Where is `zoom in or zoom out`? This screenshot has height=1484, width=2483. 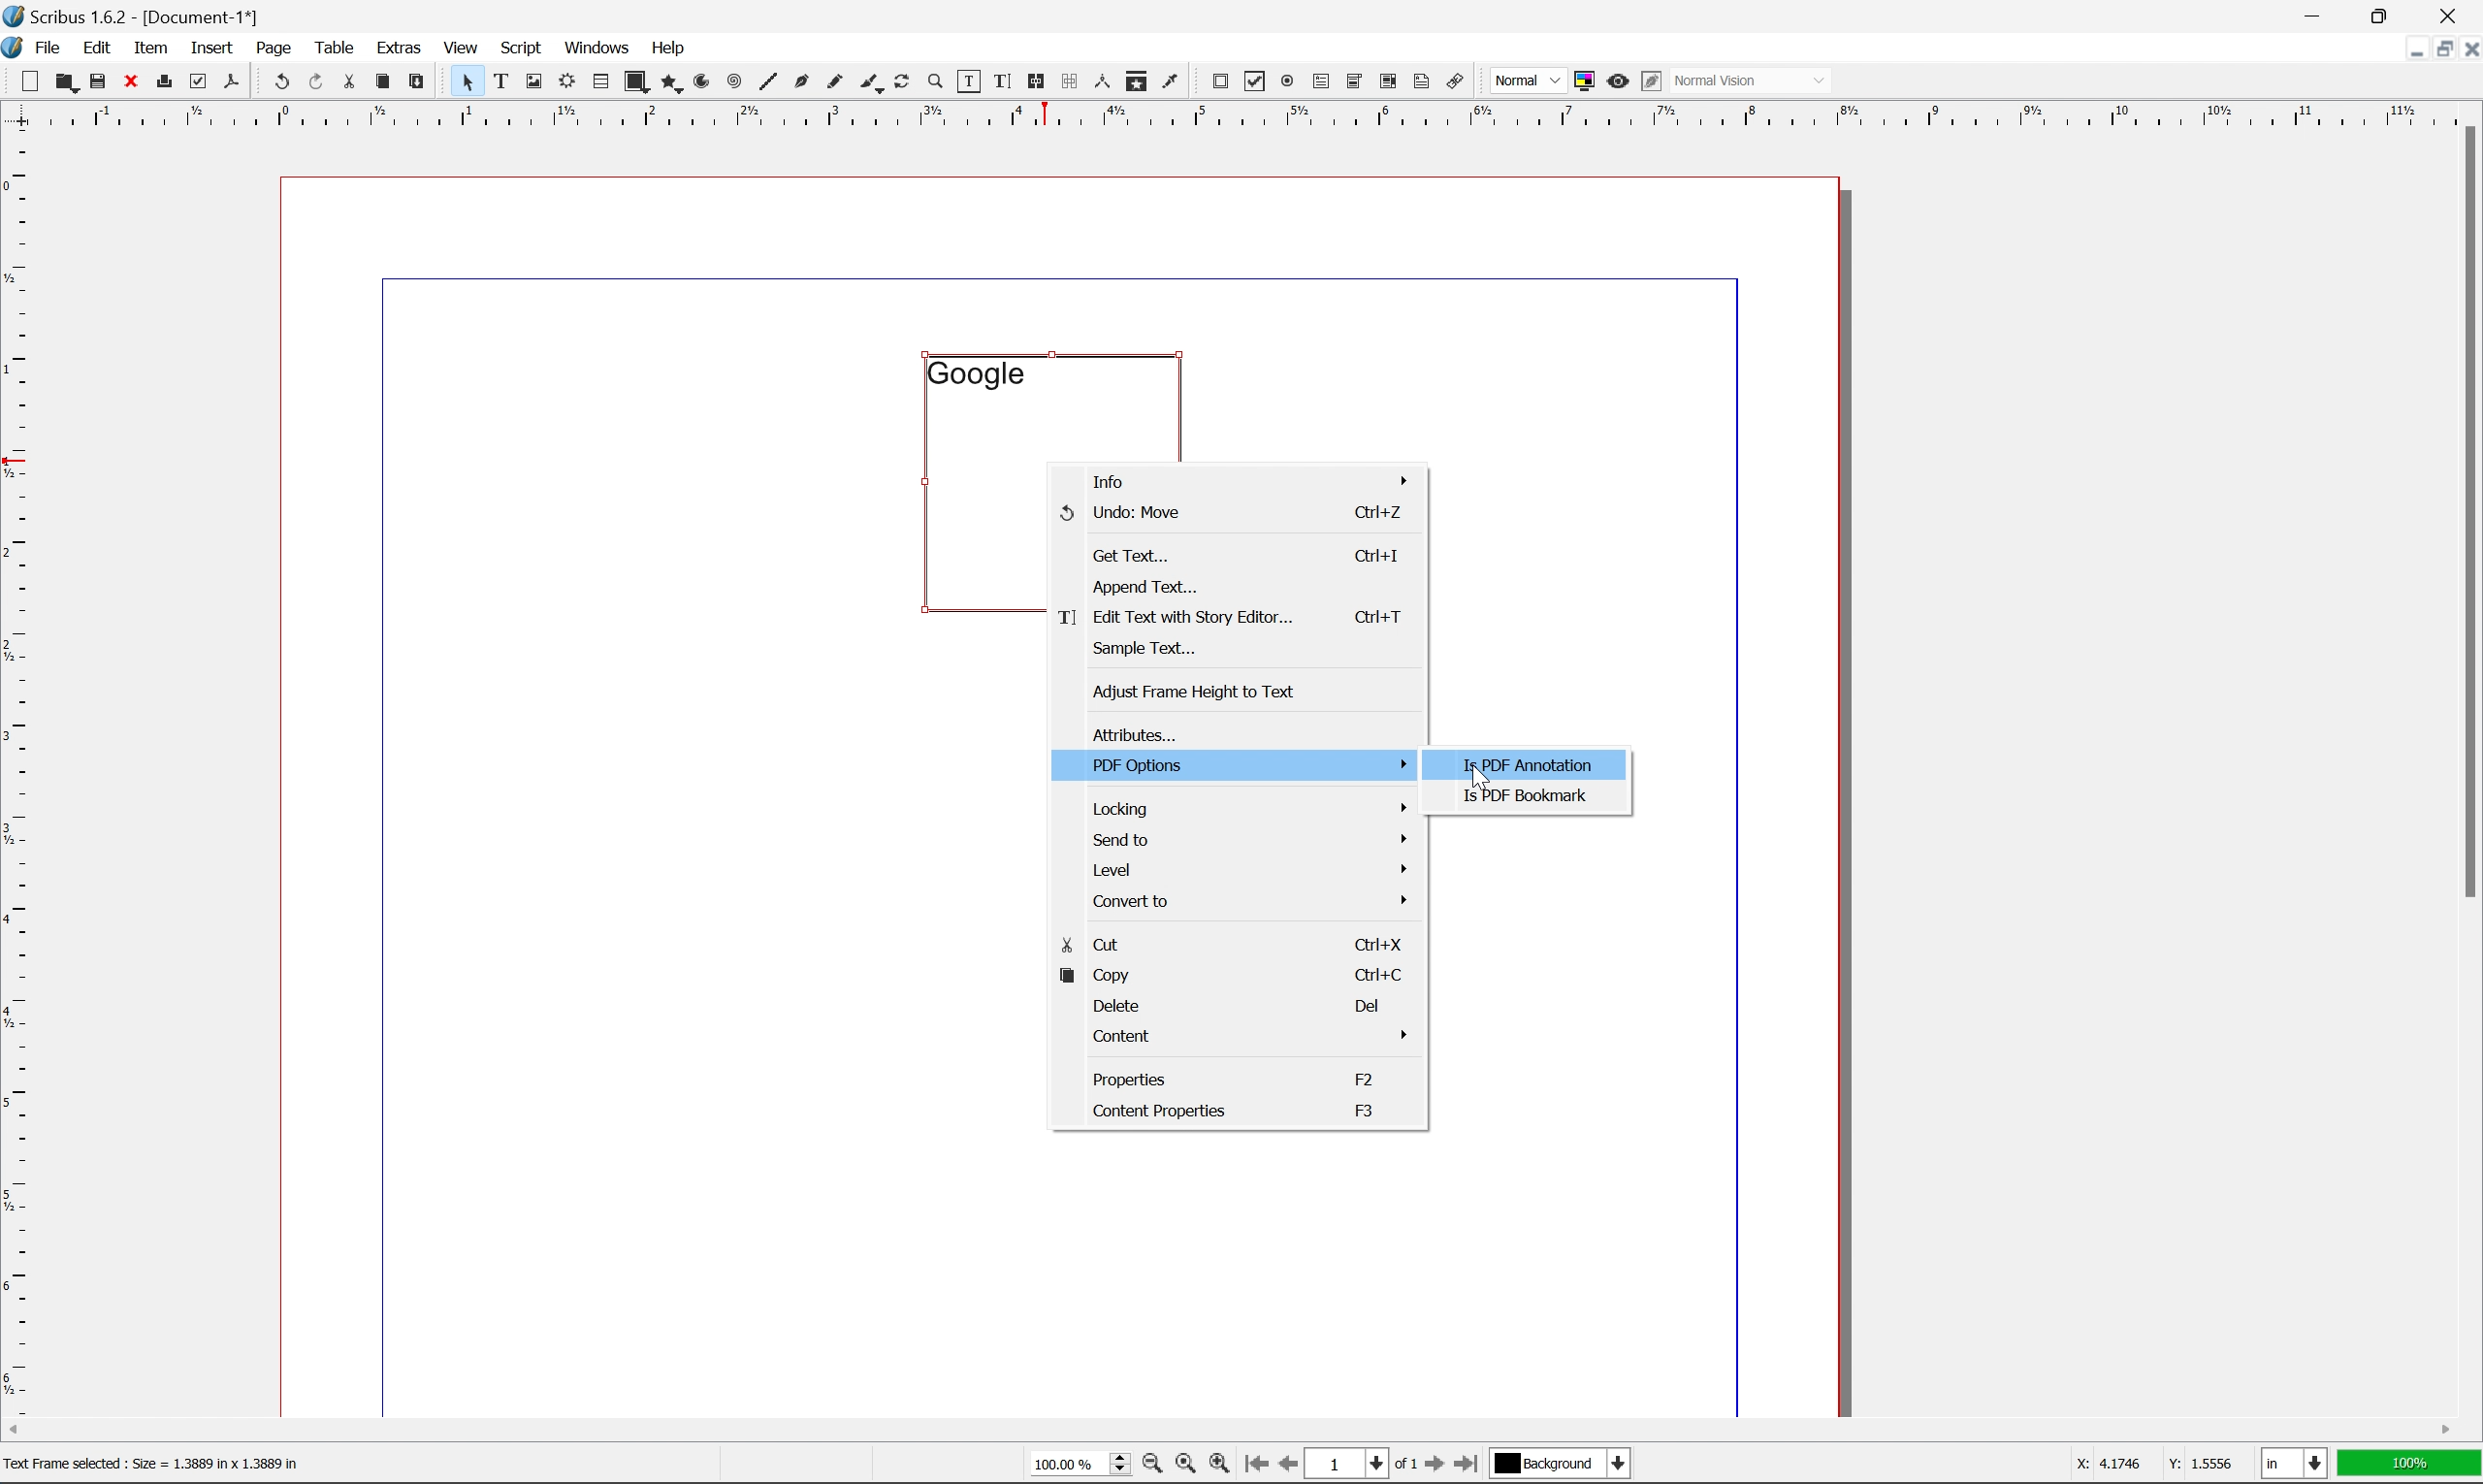
zoom in or zoom out is located at coordinates (937, 83).